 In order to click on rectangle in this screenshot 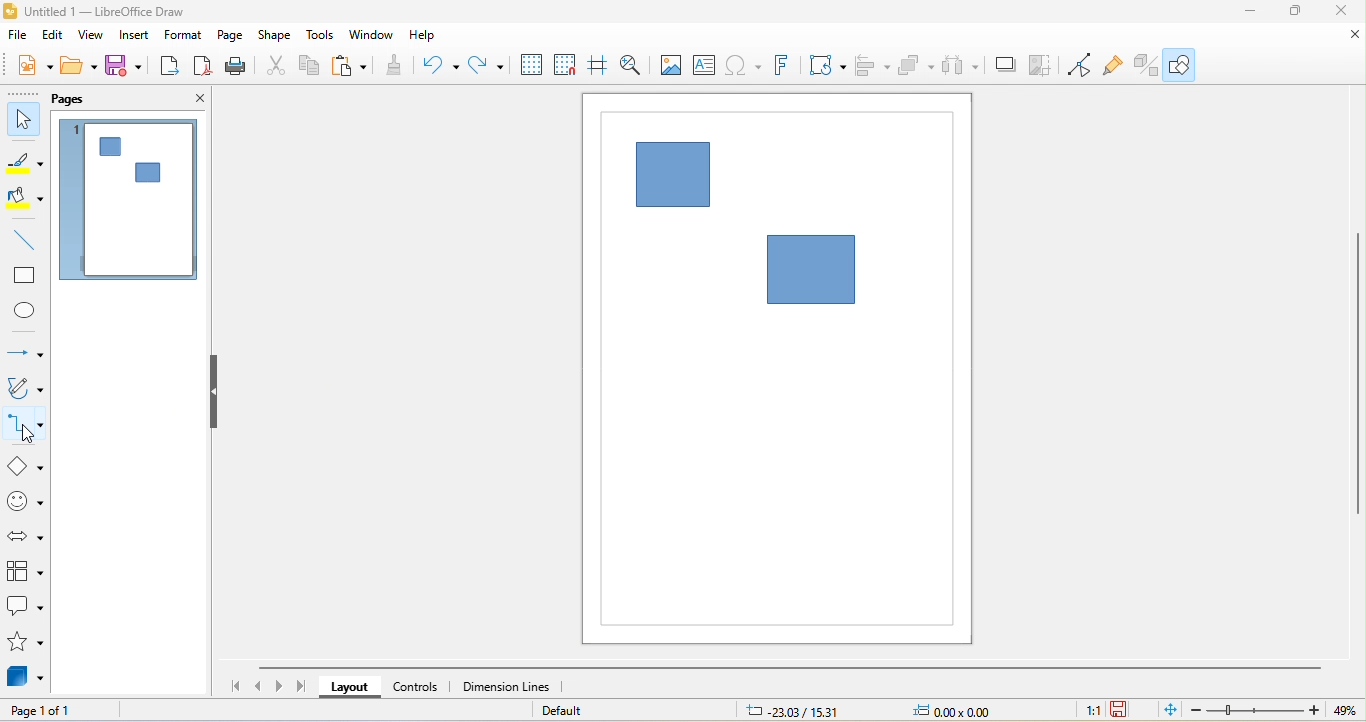, I will do `click(23, 273)`.